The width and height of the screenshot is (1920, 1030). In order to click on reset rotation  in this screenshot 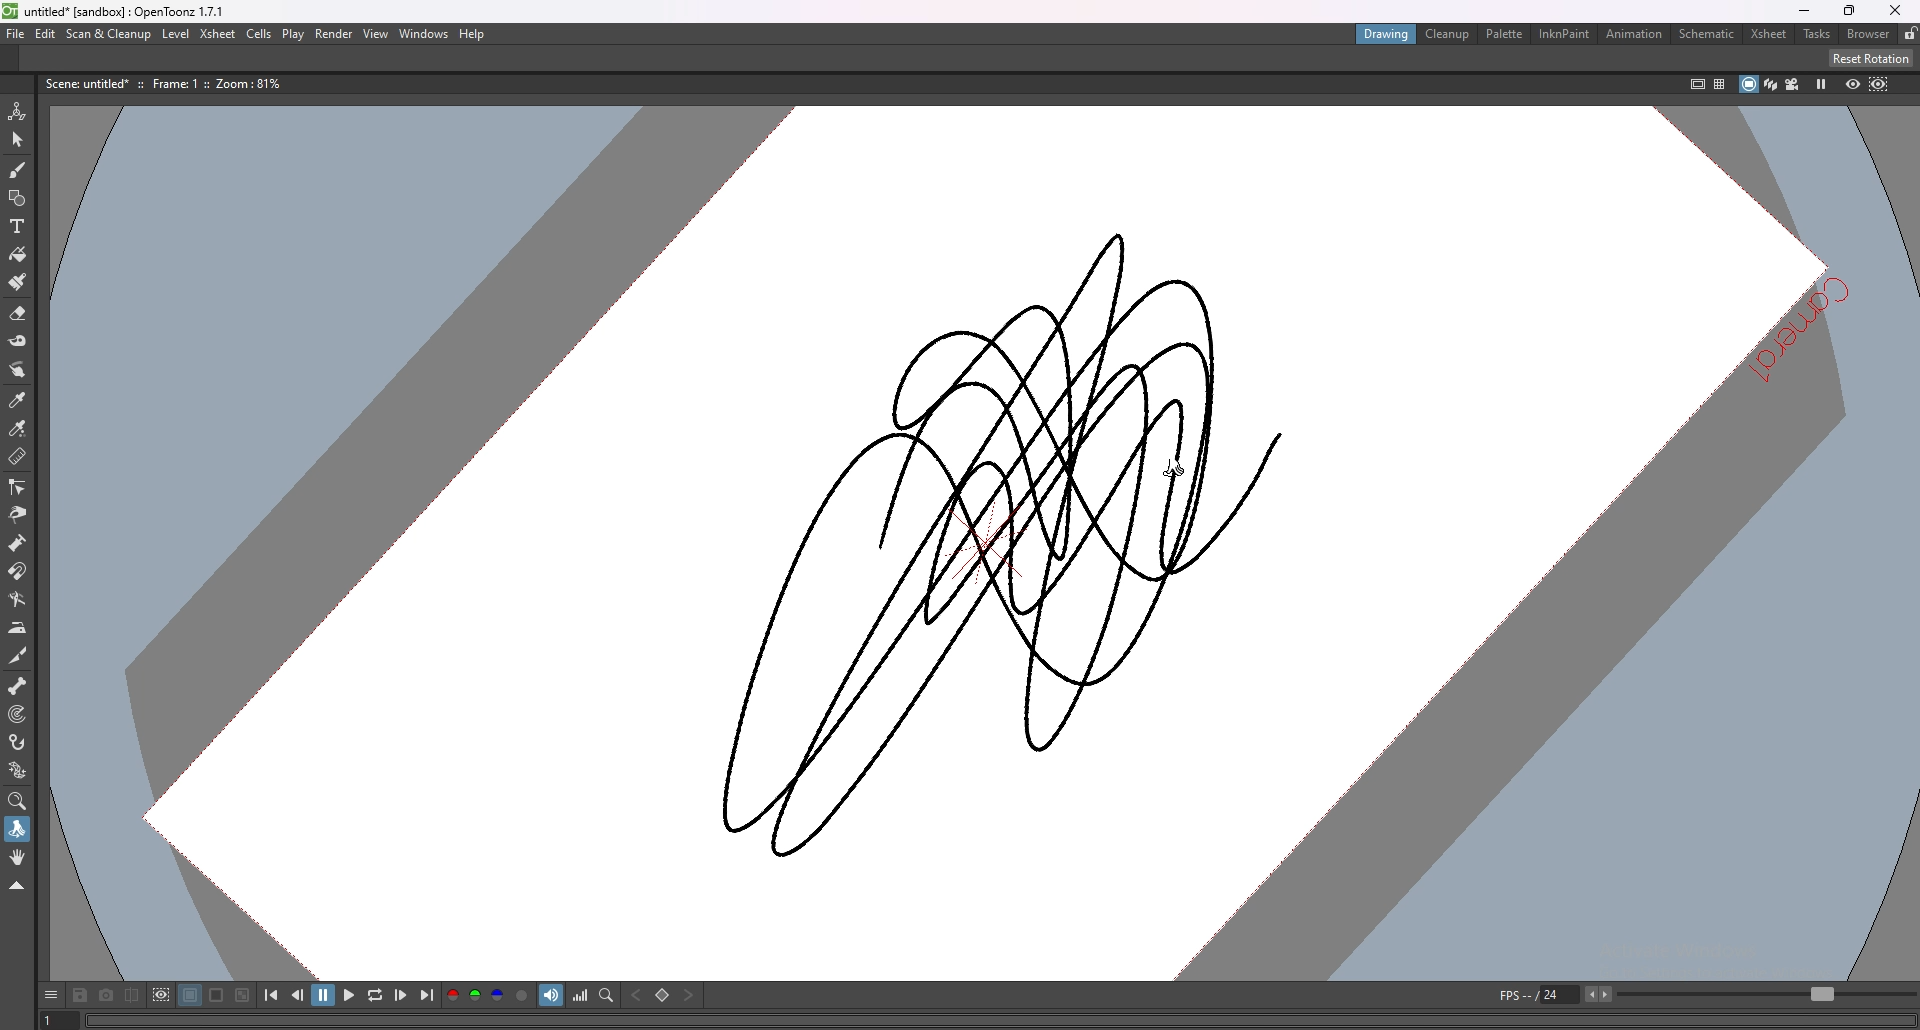, I will do `click(1870, 57)`.